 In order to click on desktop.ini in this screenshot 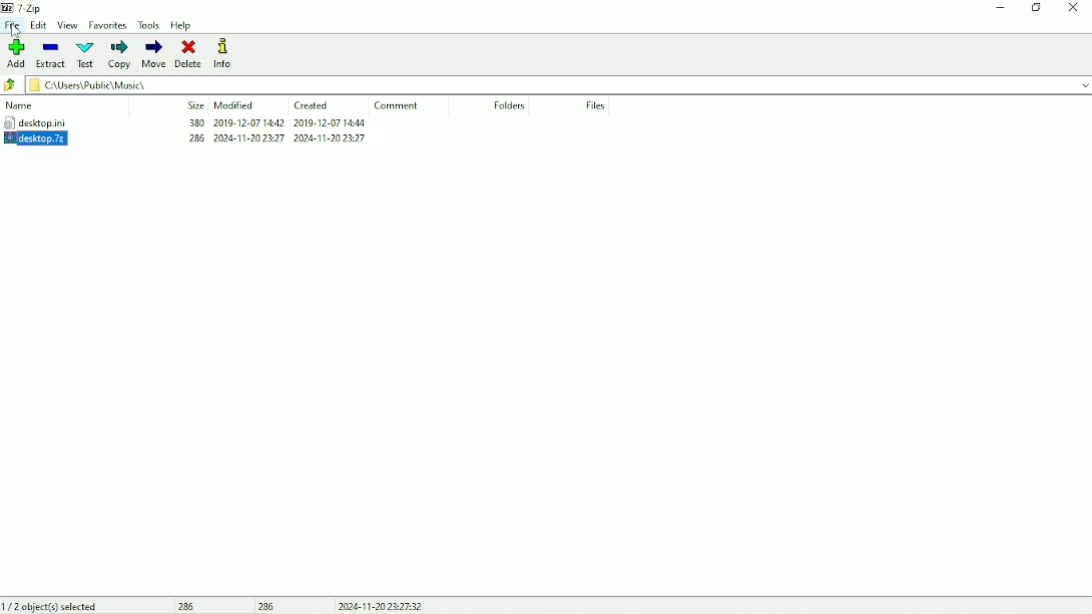, I will do `click(54, 122)`.